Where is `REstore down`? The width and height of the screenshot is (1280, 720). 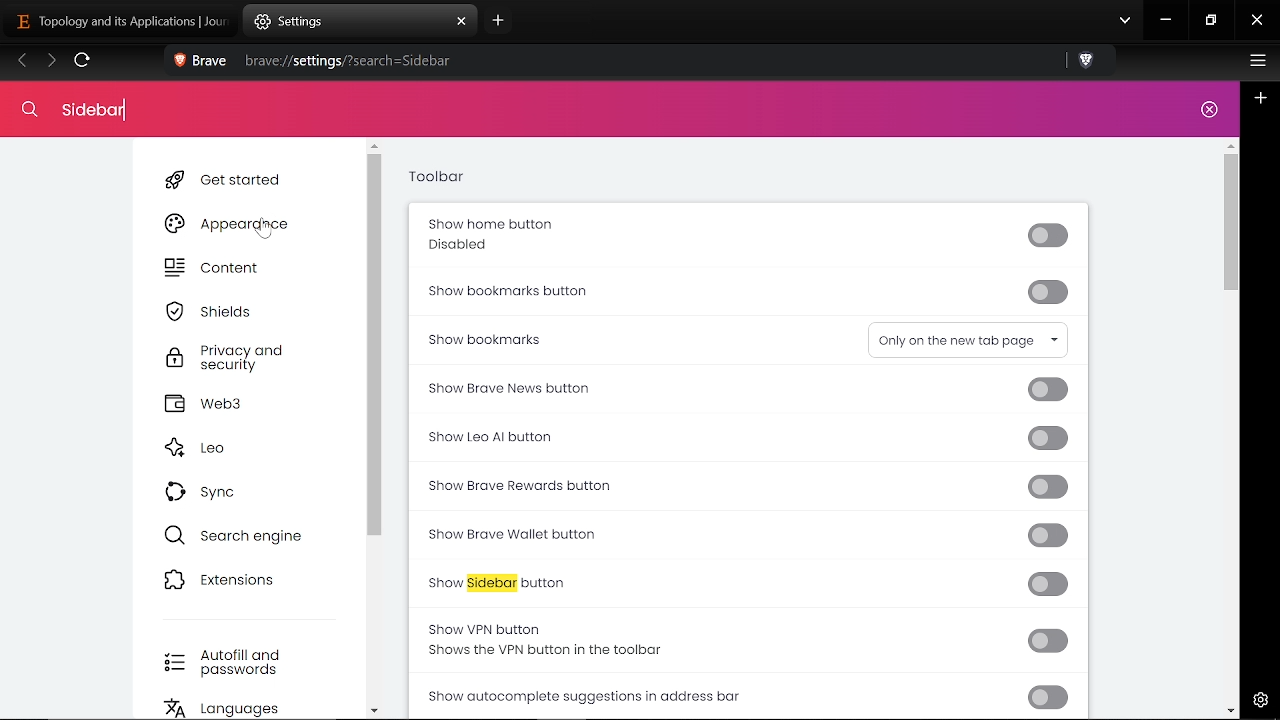
REstore down is located at coordinates (1213, 21).